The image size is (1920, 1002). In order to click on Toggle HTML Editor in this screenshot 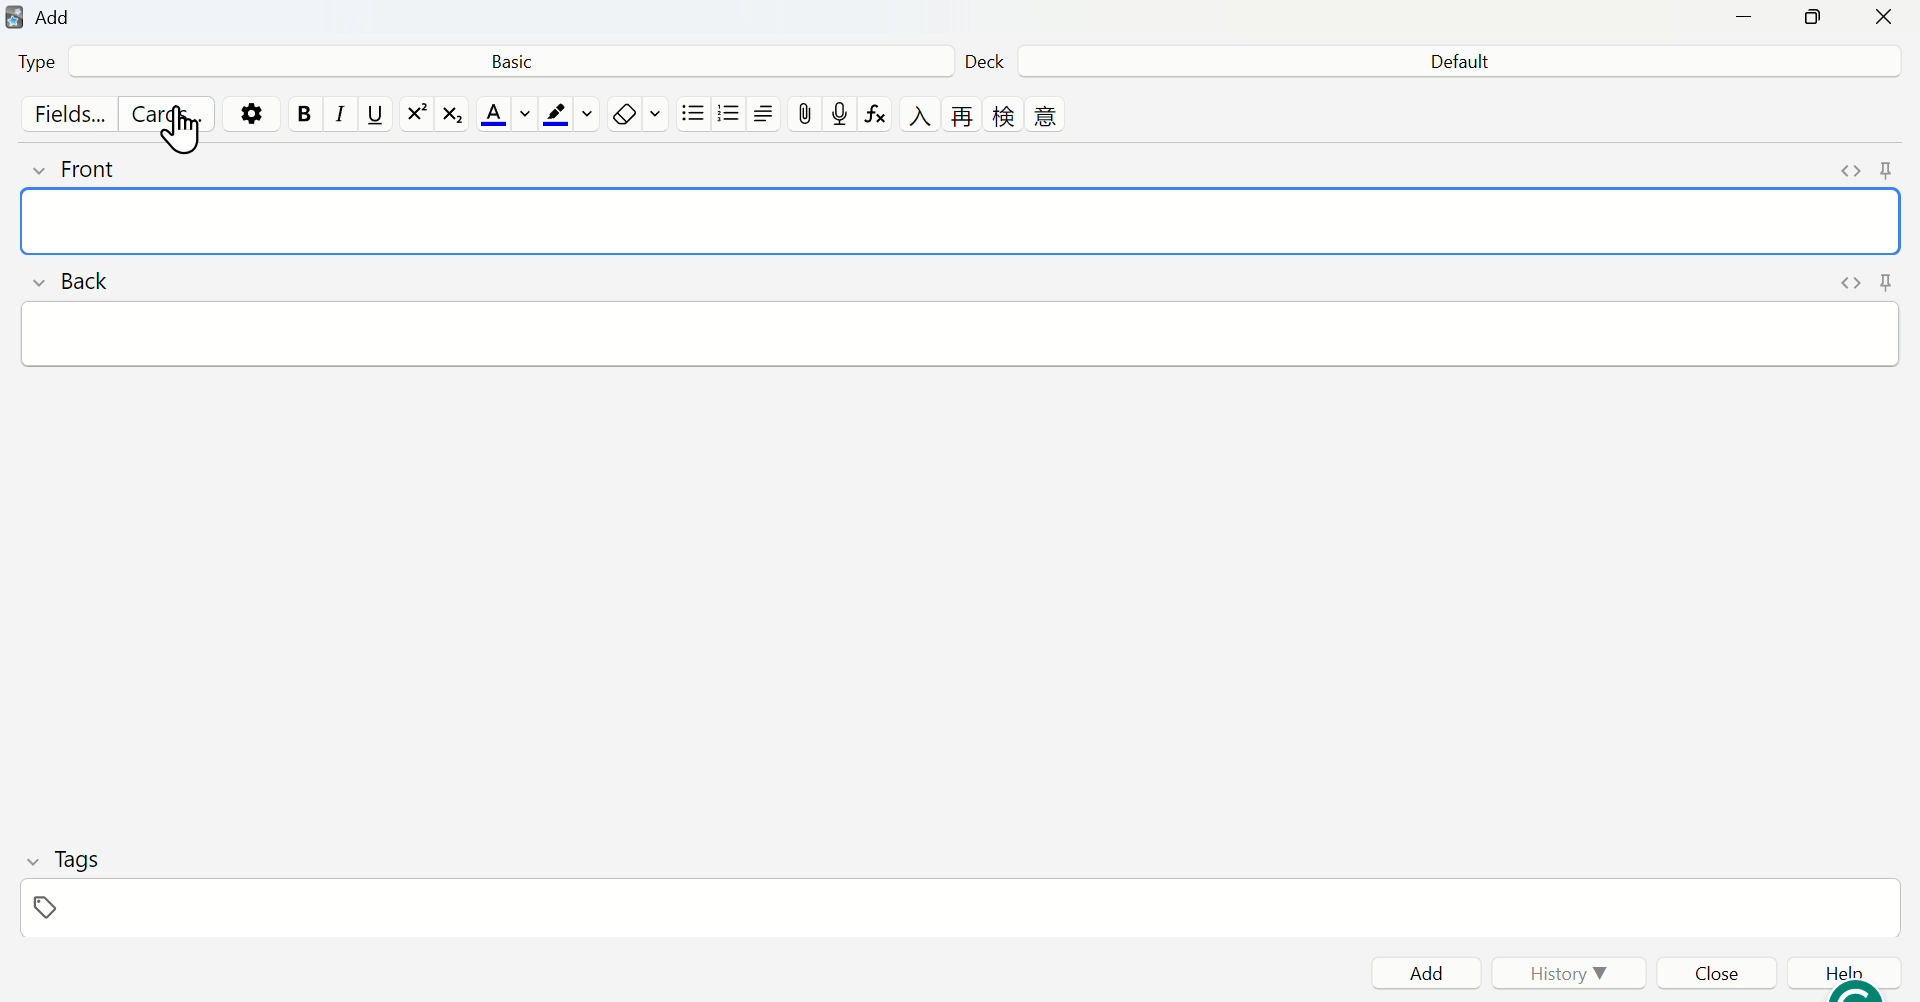, I will do `click(1852, 281)`.